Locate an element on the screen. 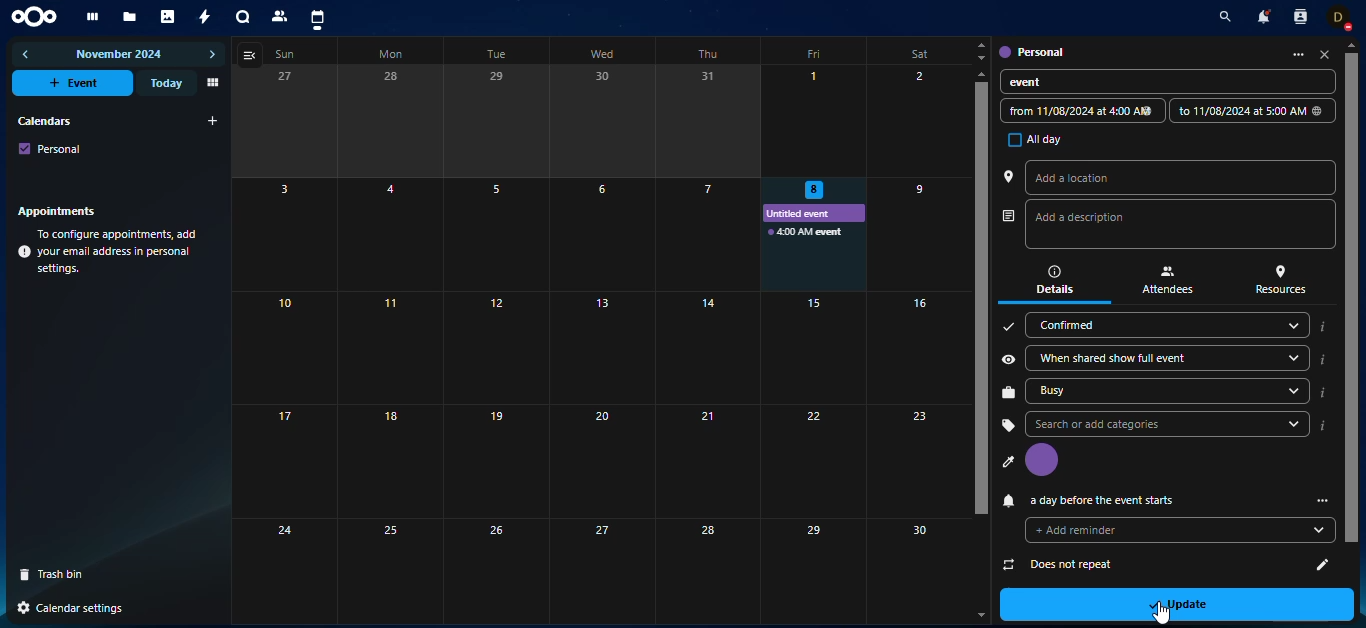 The height and width of the screenshot is (628, 1366). 24 is located at coordinates (283, 567).